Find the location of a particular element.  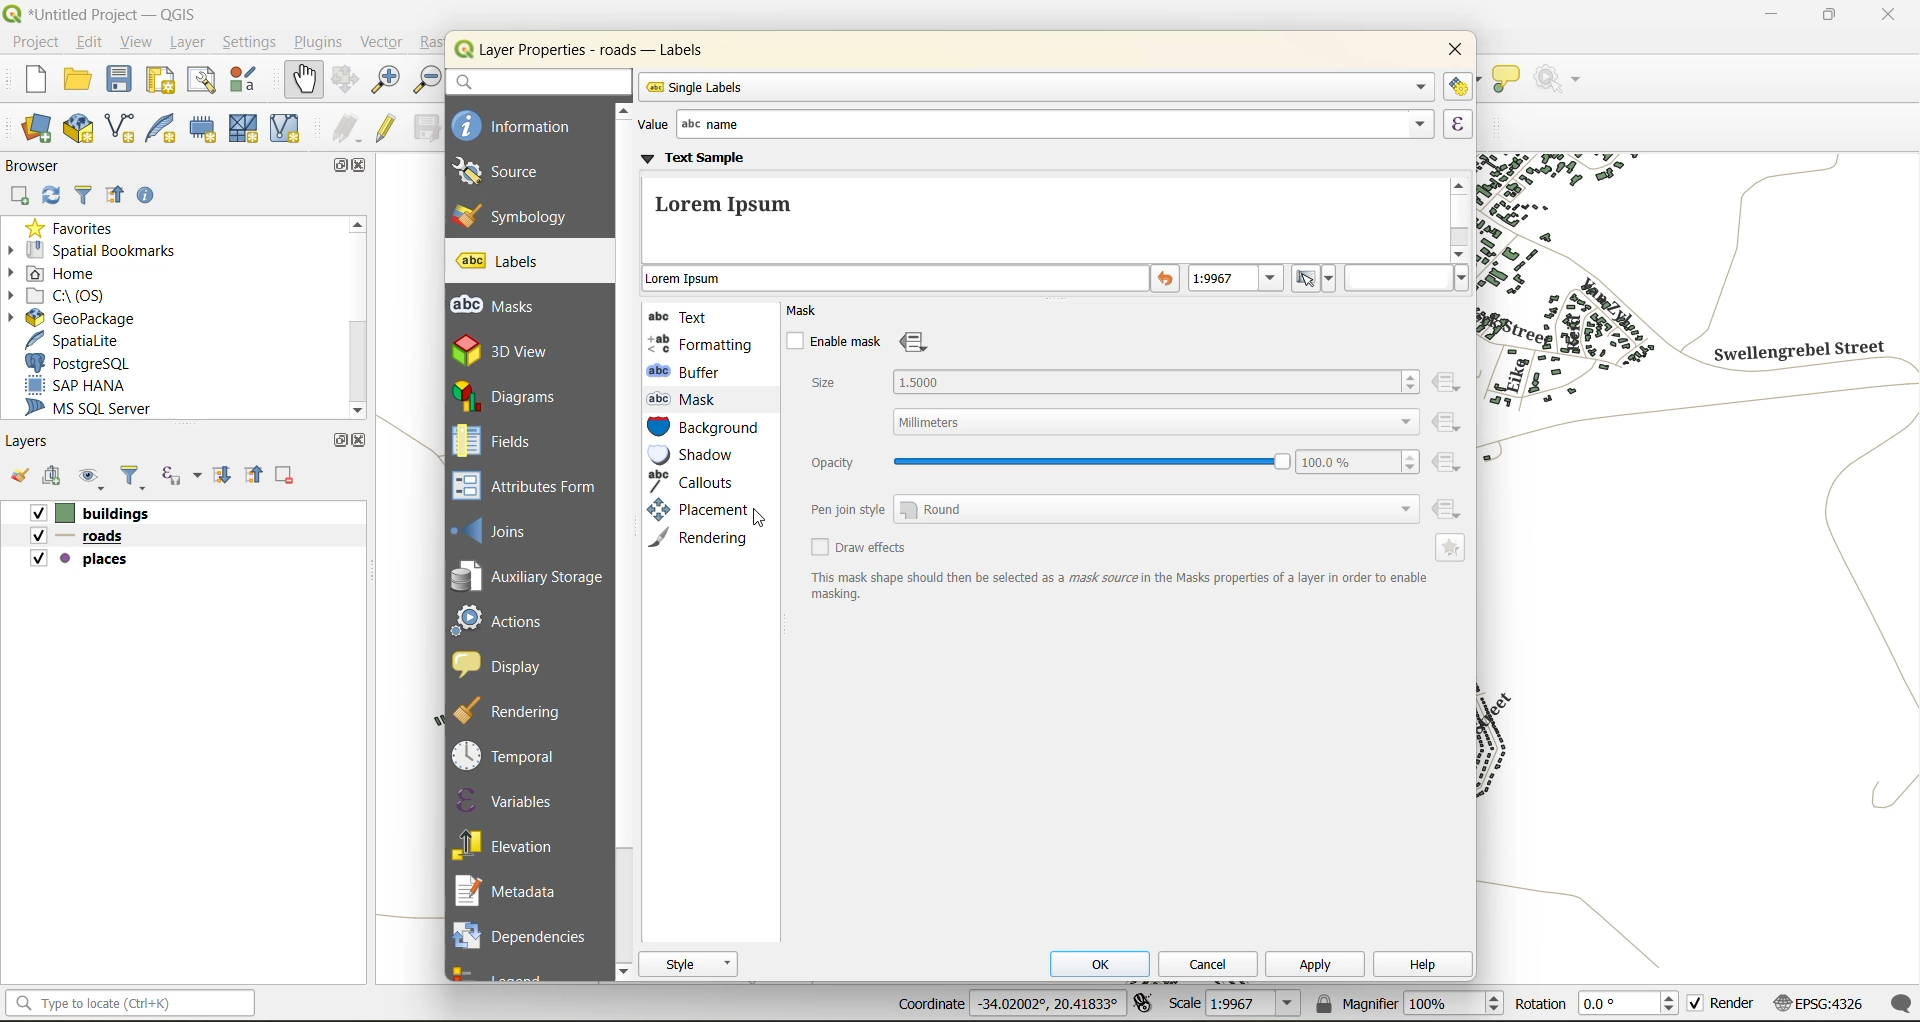

buildings layer is located at coordinates (97, 514).